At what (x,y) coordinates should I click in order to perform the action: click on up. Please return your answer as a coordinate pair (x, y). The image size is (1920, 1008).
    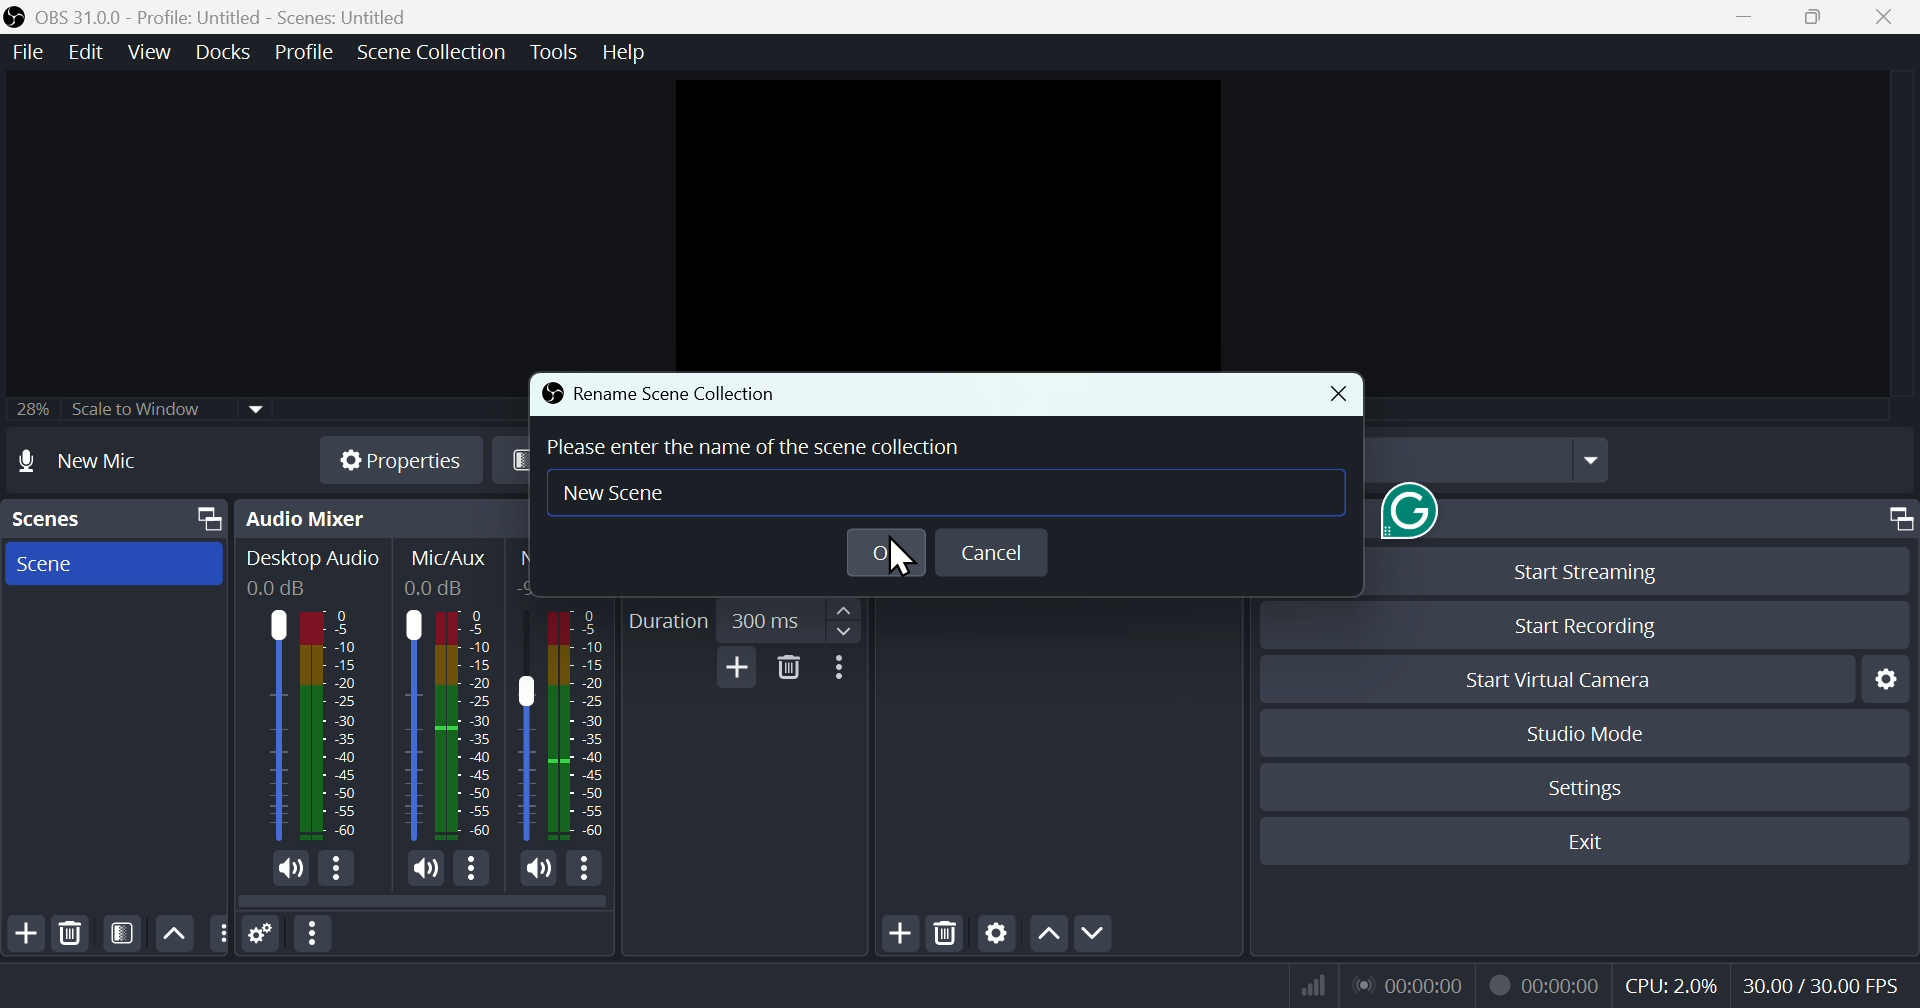
    Looking at the image, I should click on (173, 930).